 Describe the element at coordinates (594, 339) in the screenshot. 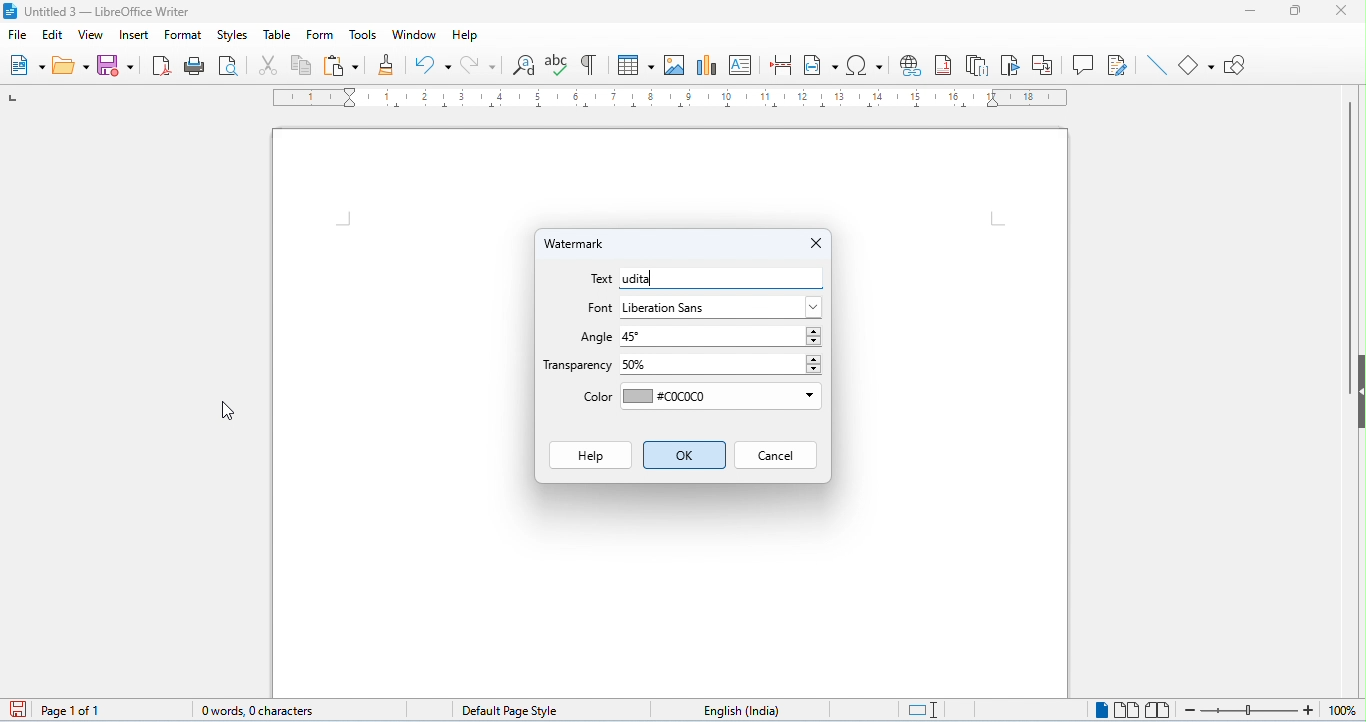

I see `angle` at that location.